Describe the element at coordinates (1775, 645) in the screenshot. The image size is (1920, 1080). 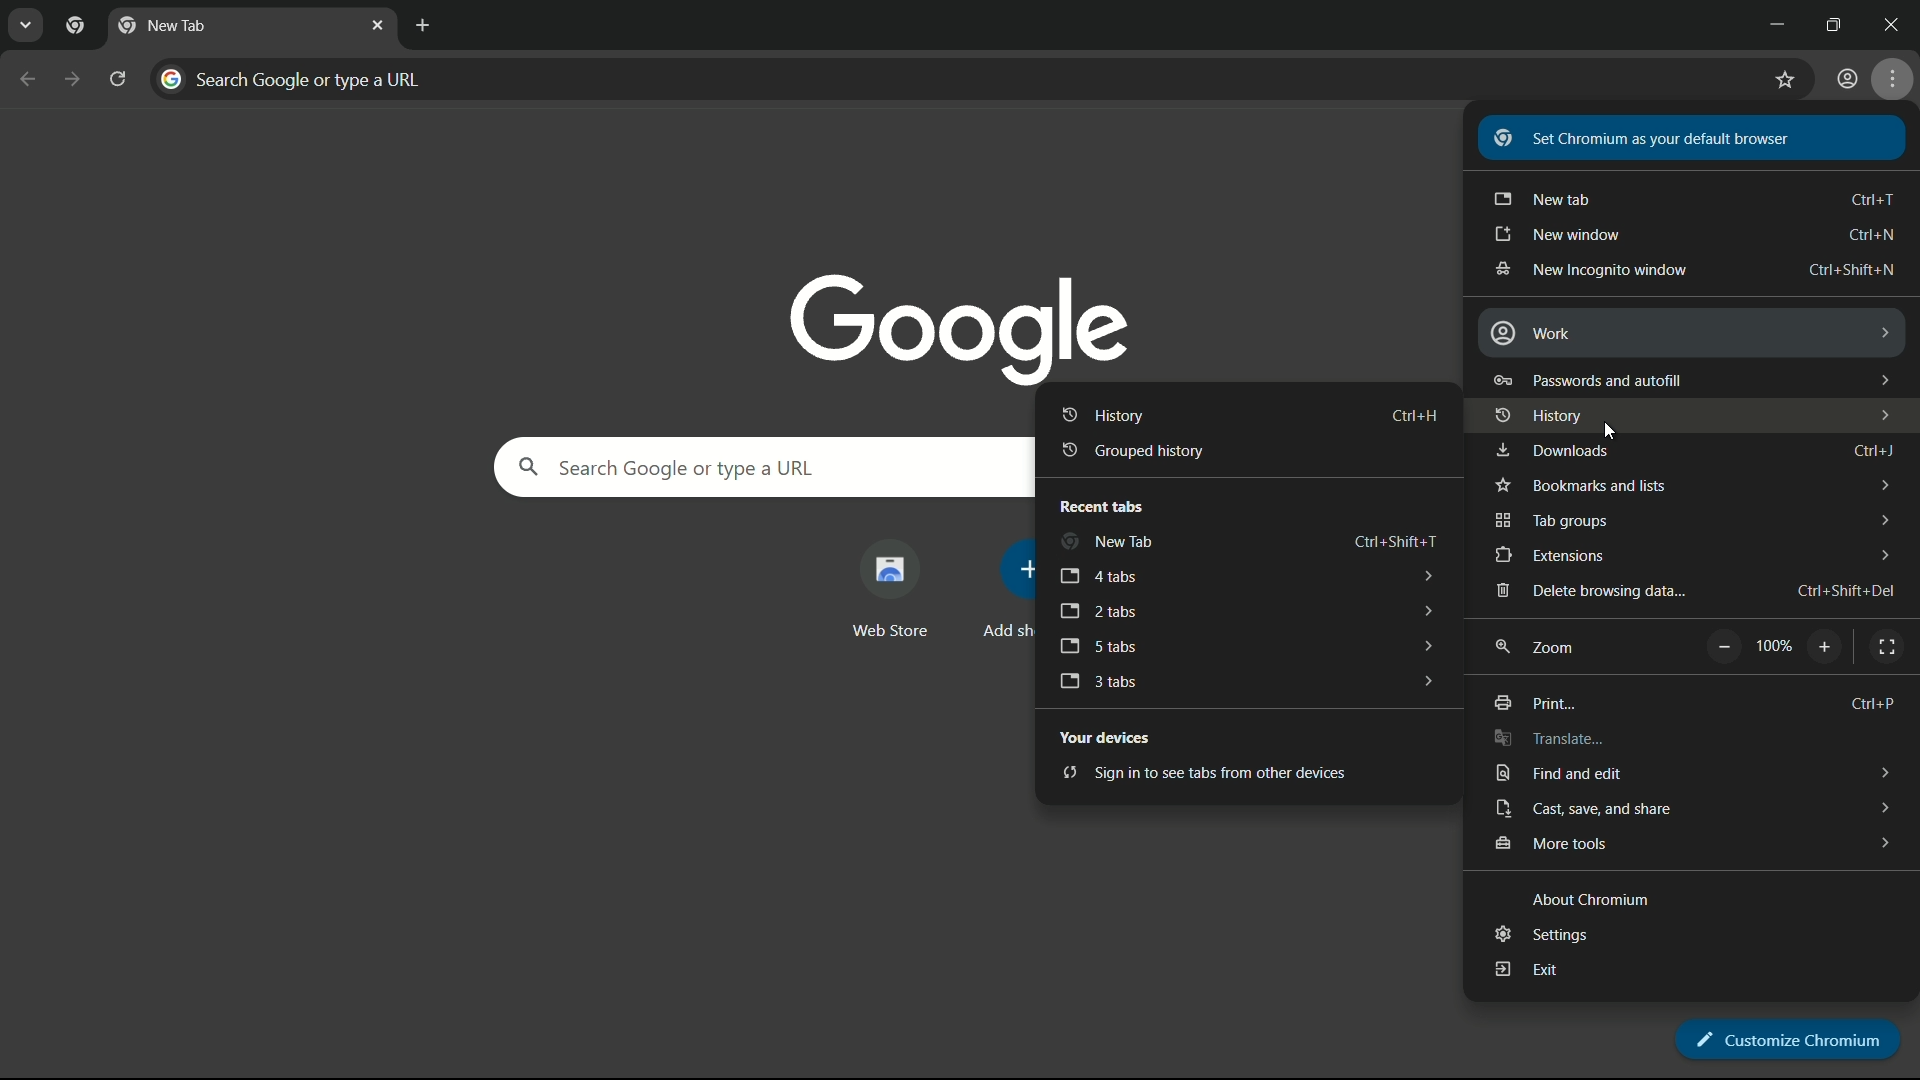
I see `scale factor` at that location.